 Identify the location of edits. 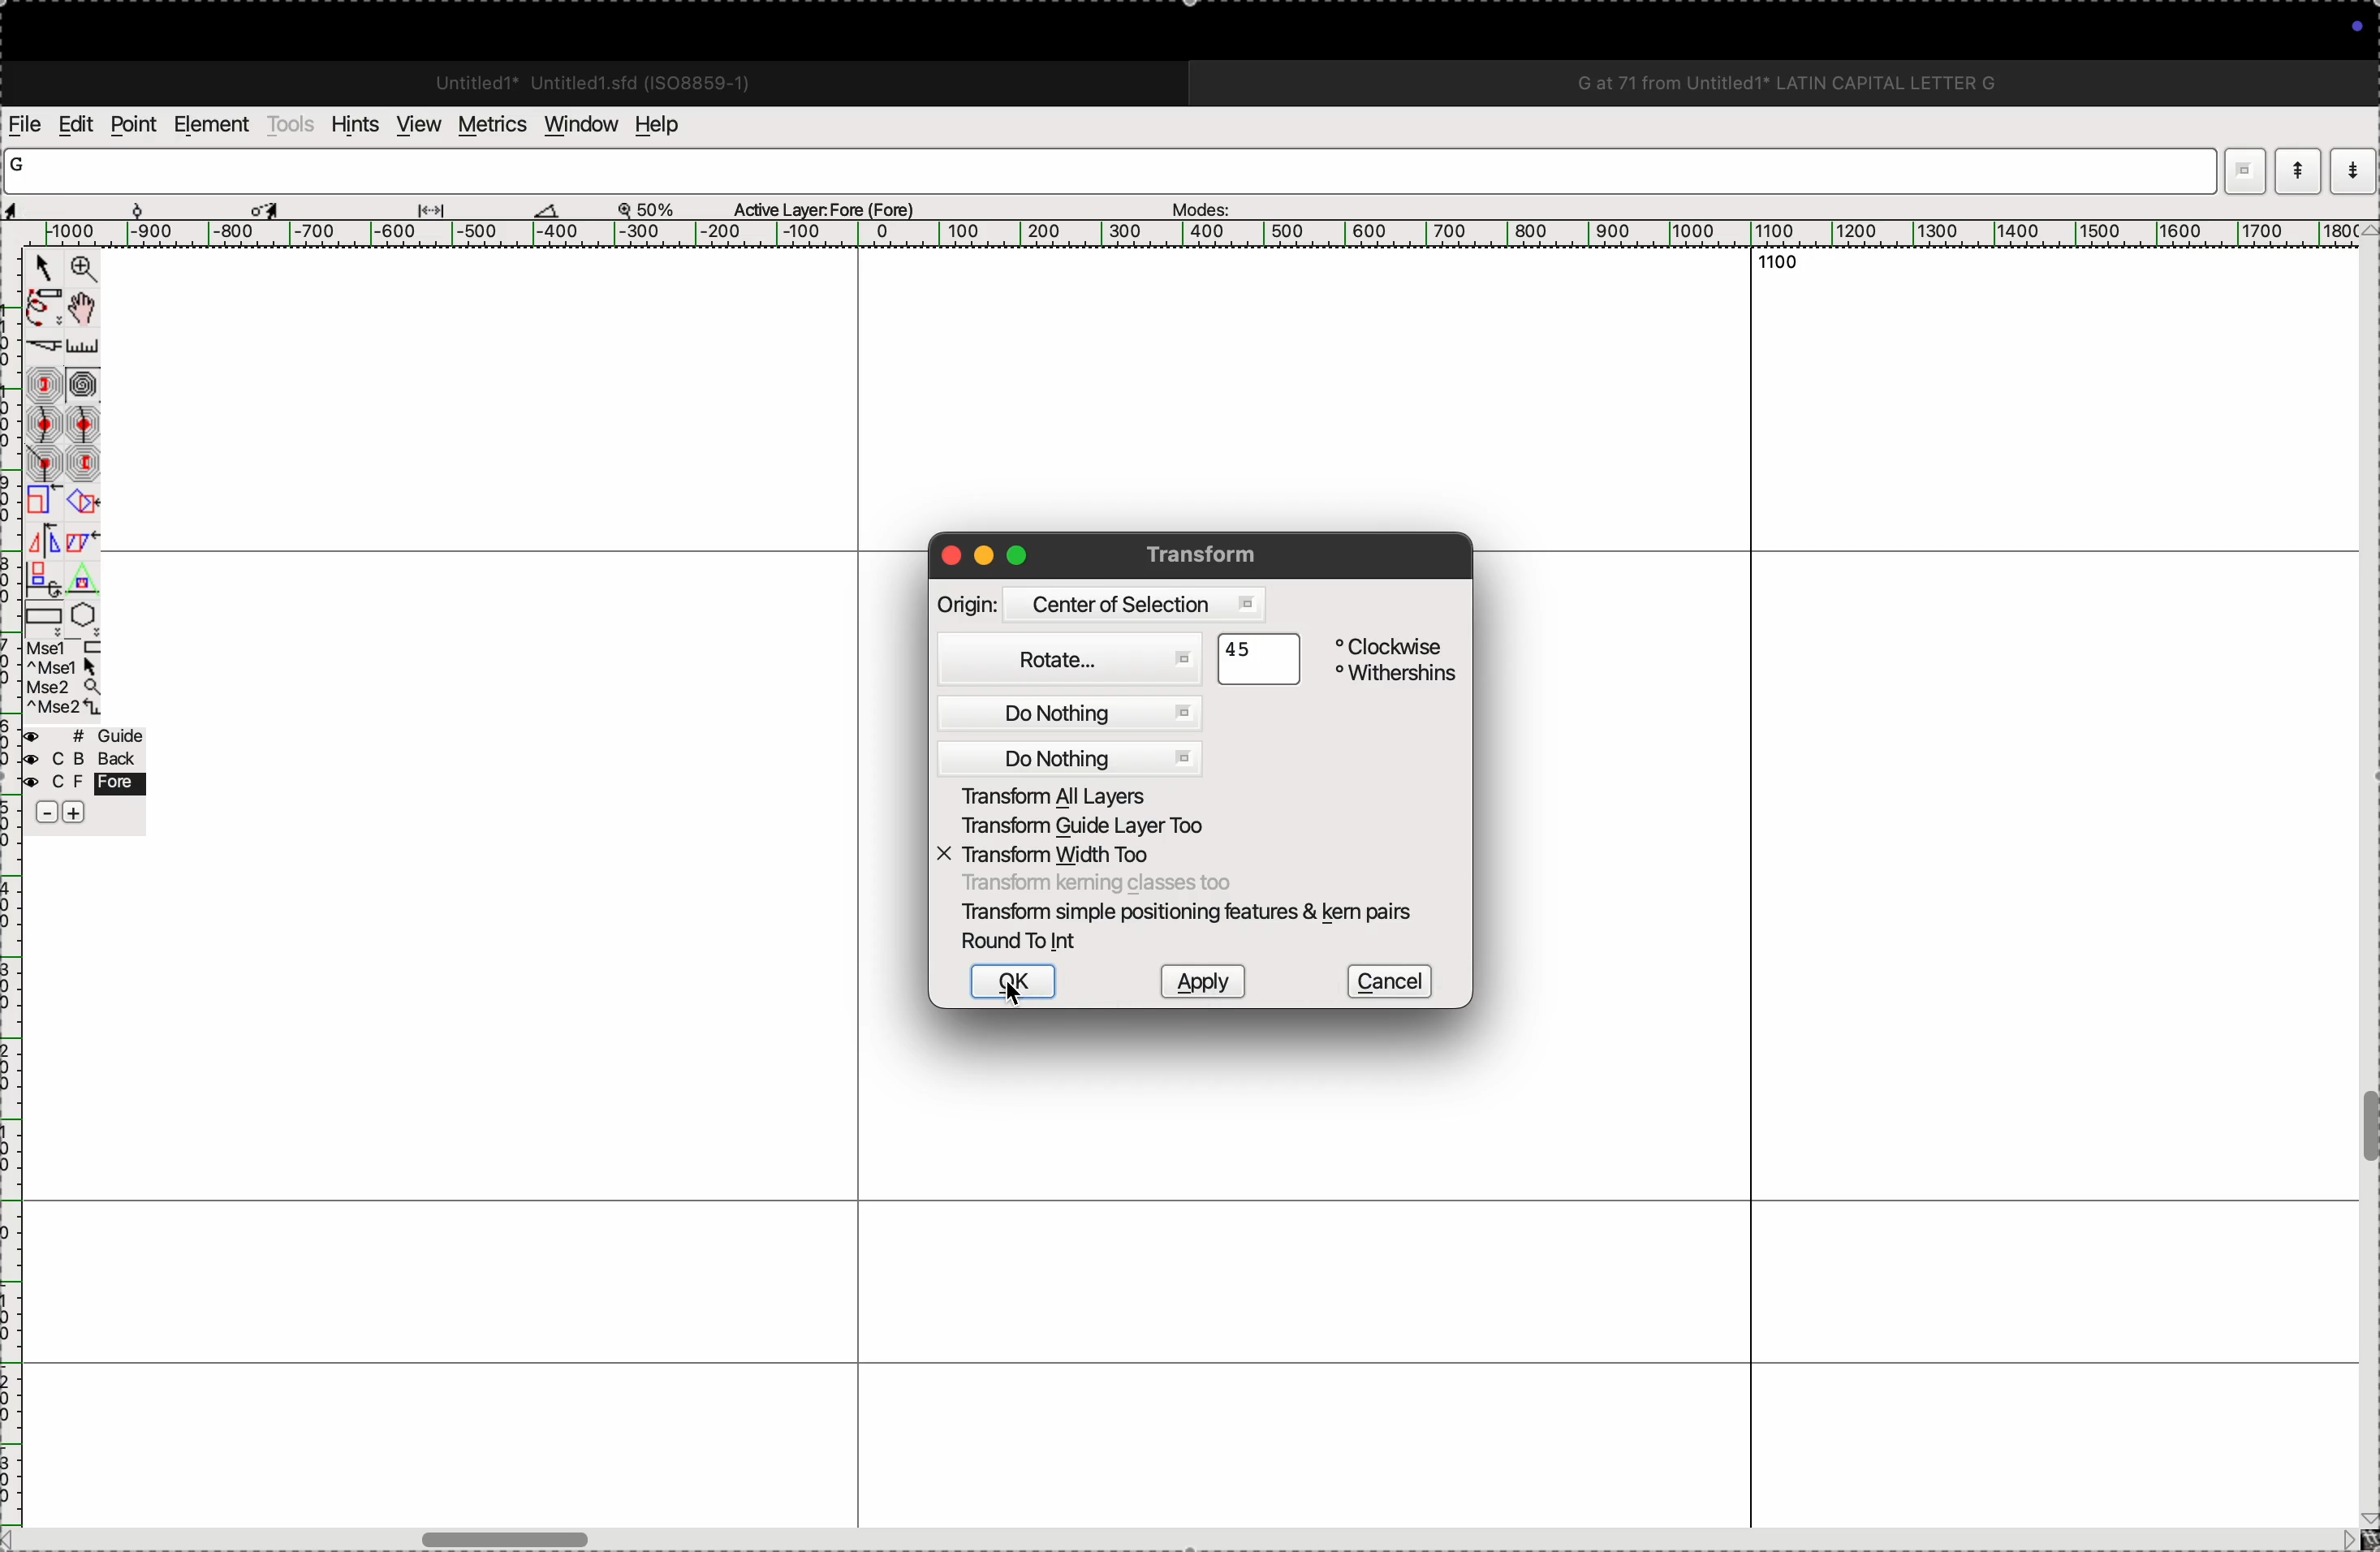
(76, 126).